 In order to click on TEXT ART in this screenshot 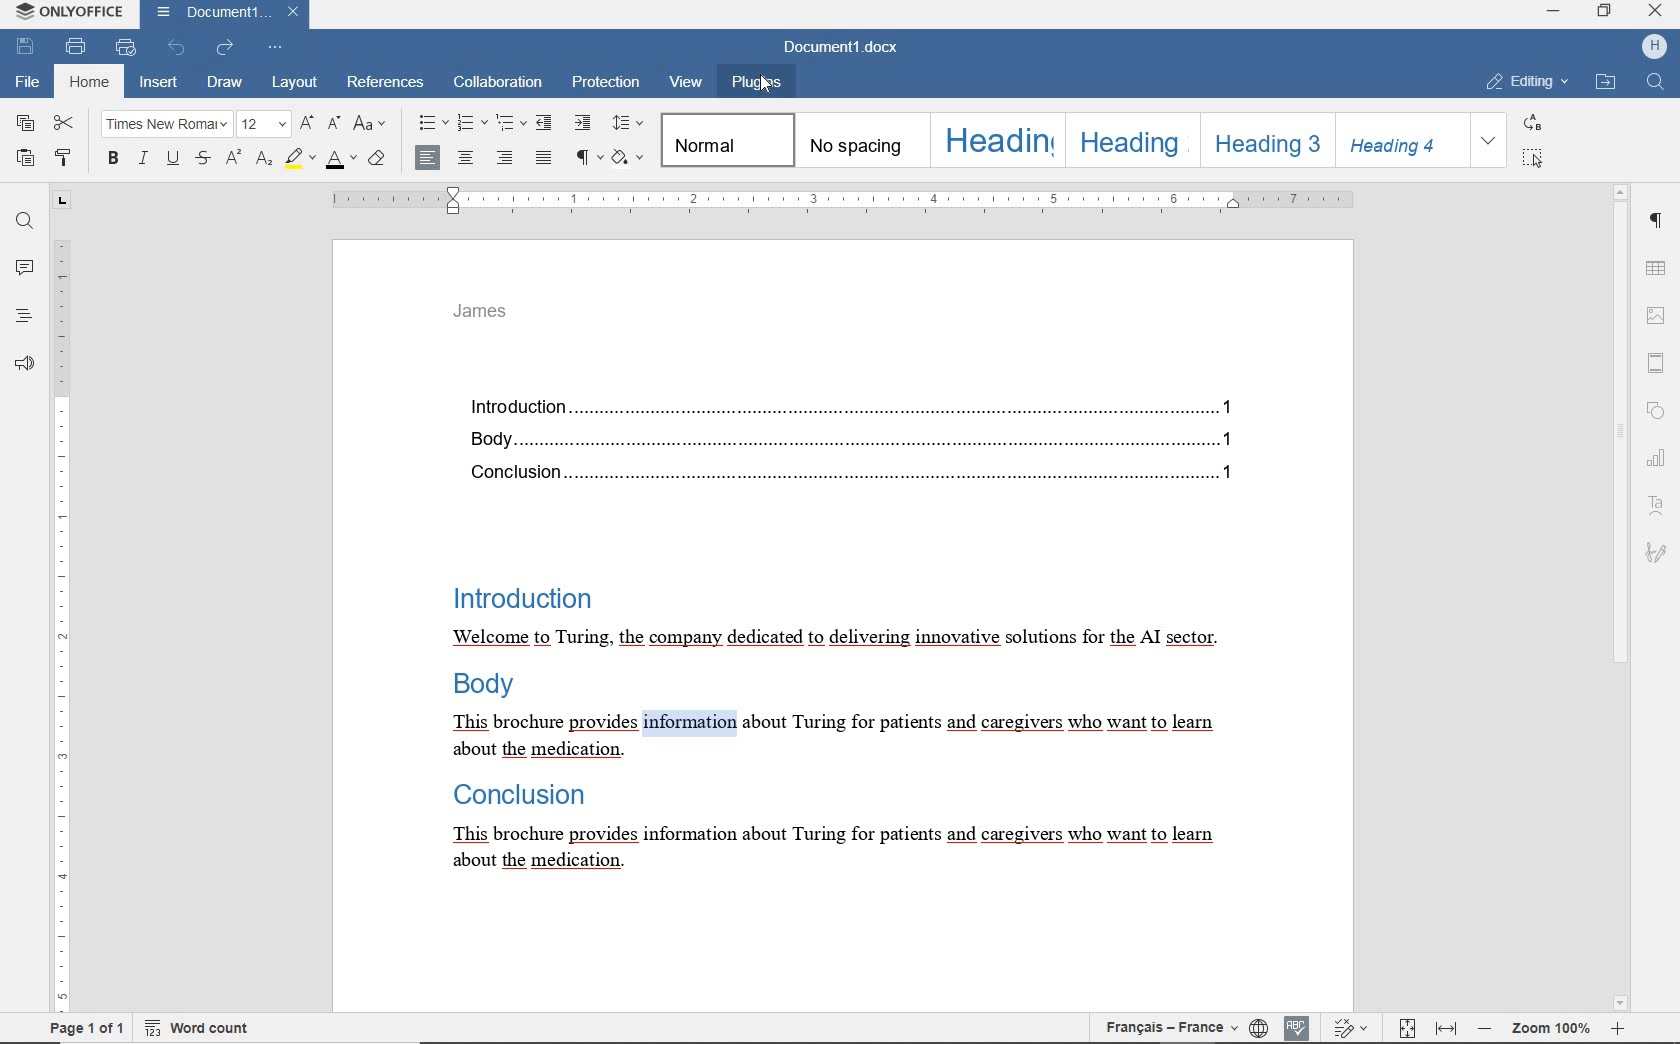, I will do `click(1658, 501)`.